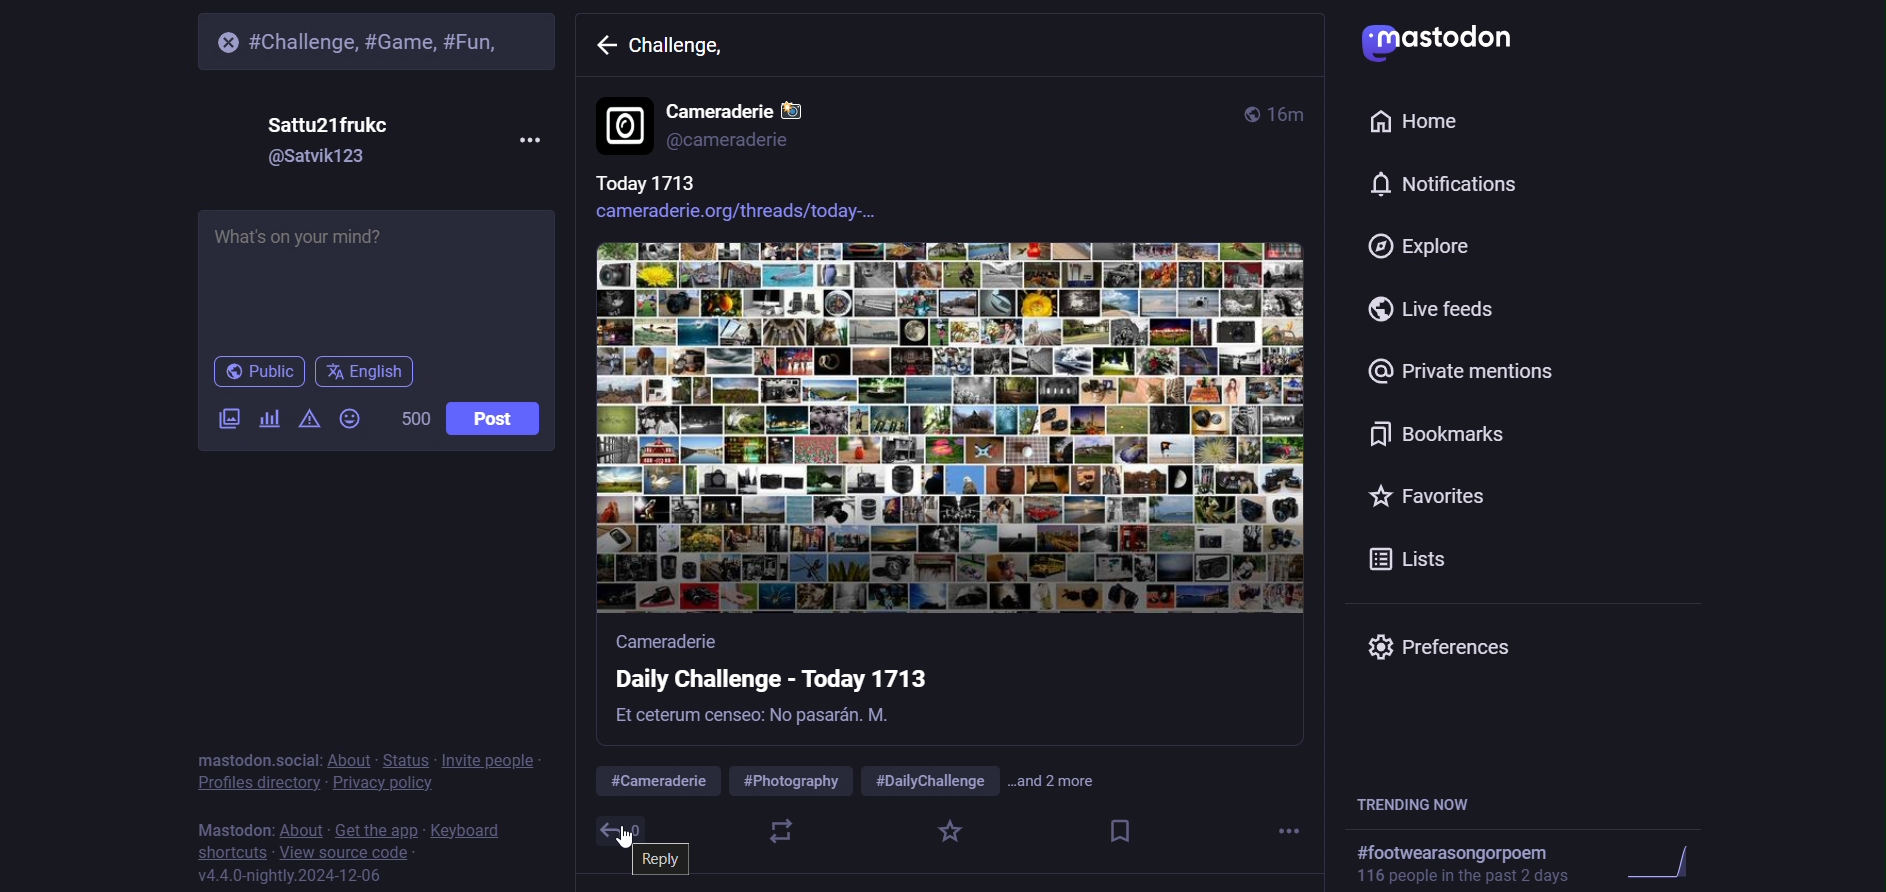  Describe the element at coordinates (381, 784) in the screenshot. I see `privacy policy` at that location.